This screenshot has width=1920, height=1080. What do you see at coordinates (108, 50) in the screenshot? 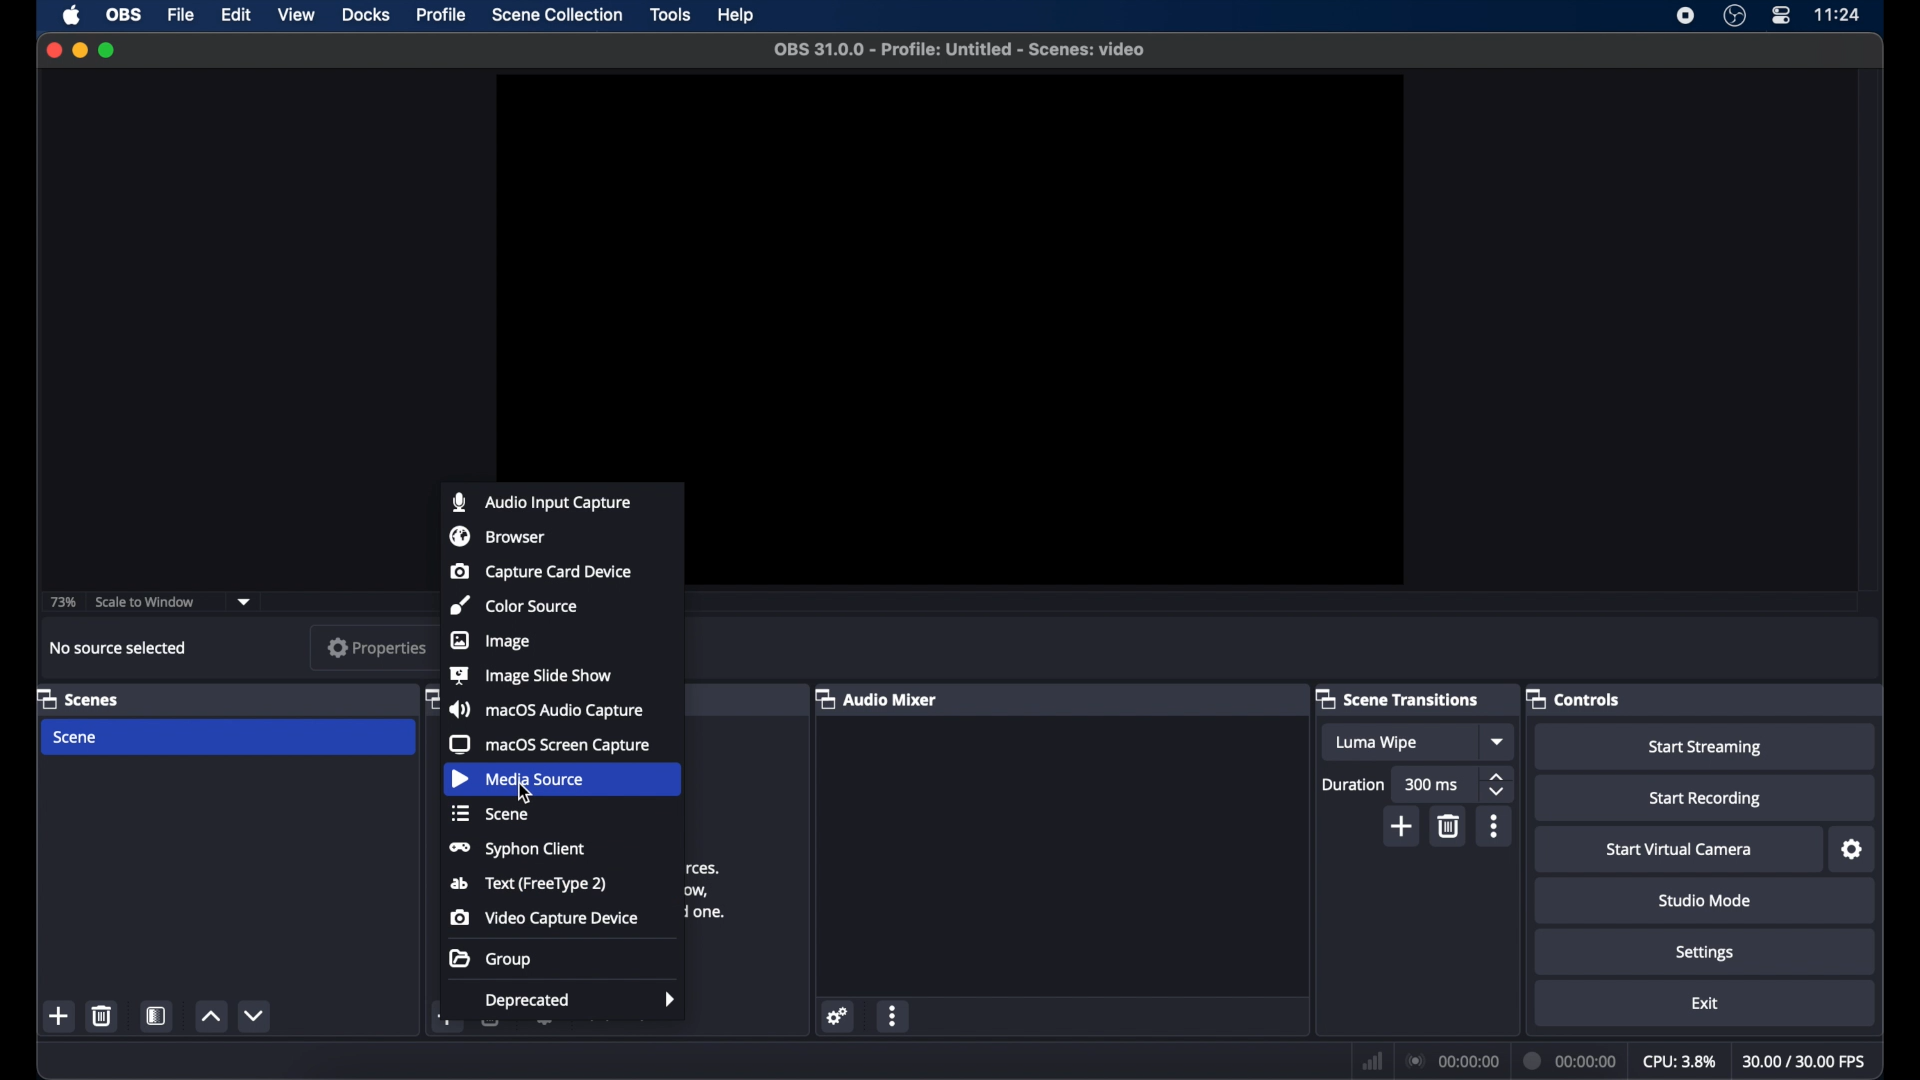
I see `maximize` at bounding box center [108, 50].